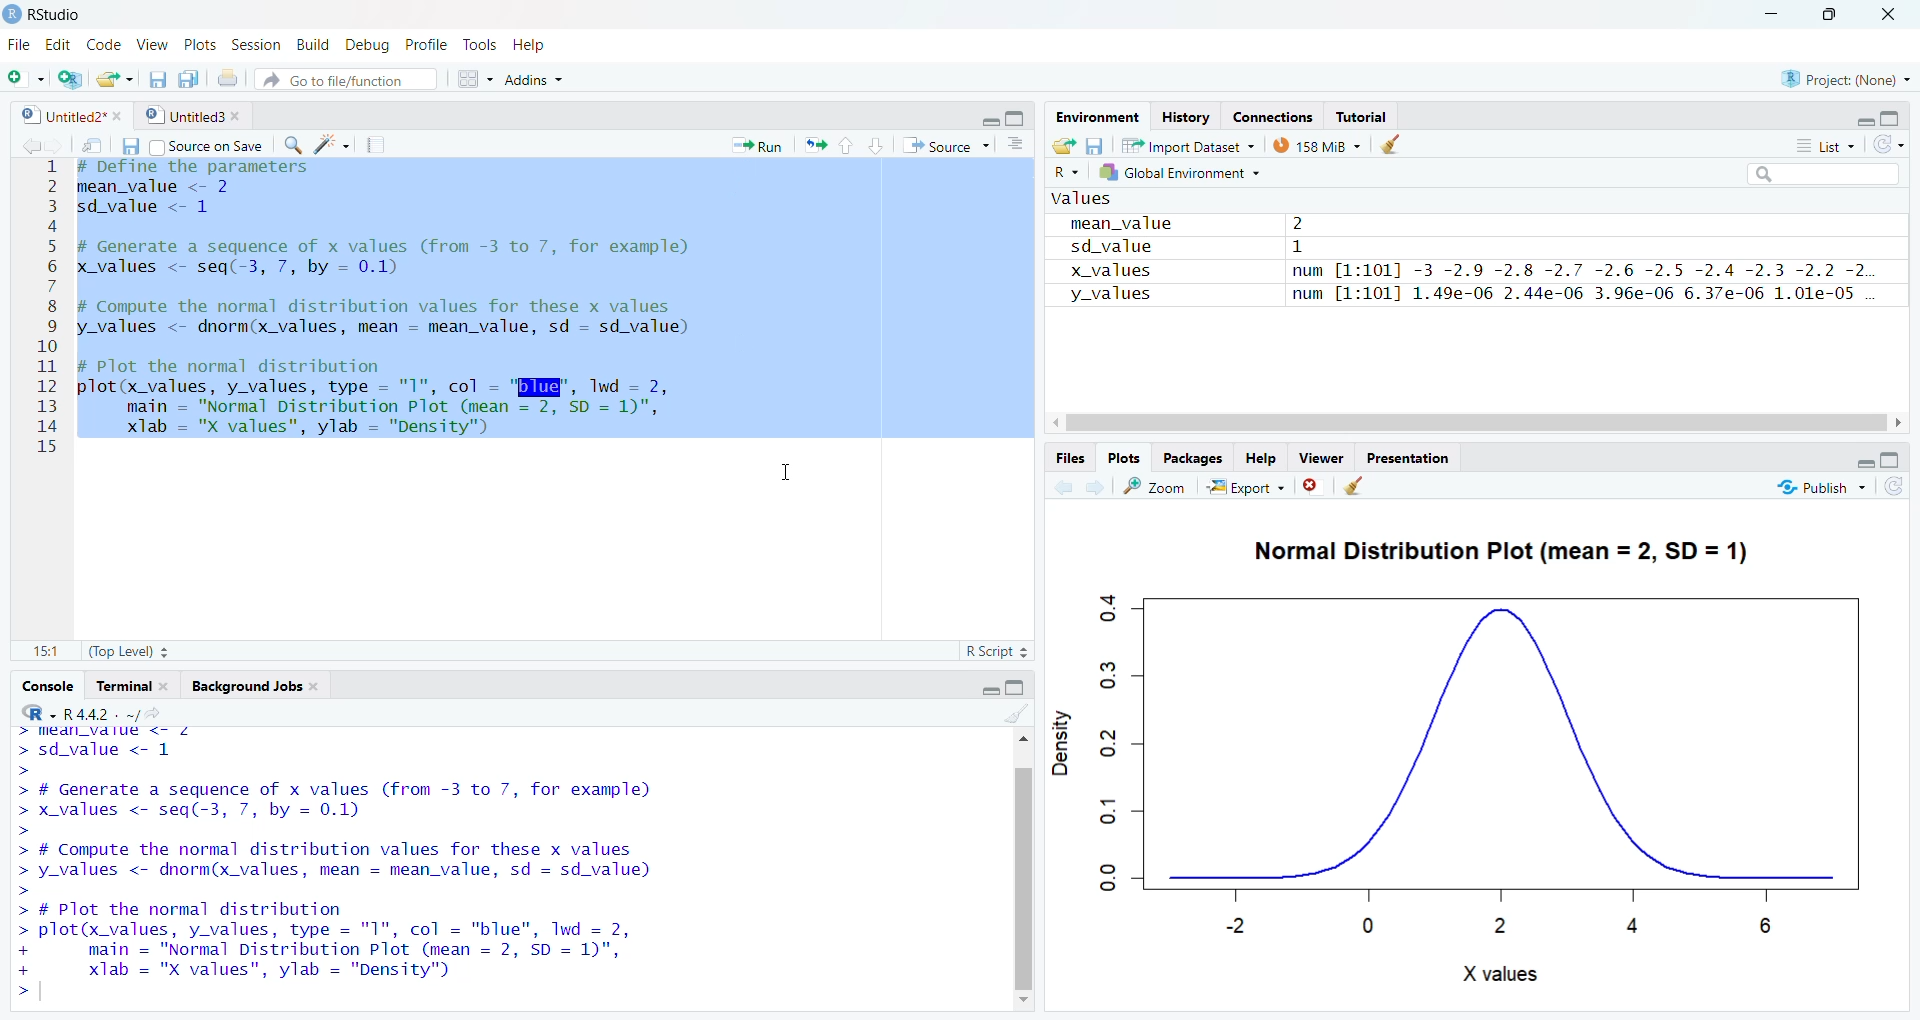  What do you see at coordinates (1094, 116) in the screenshot?
I see `Environment` at bounding box center [1094, 116].